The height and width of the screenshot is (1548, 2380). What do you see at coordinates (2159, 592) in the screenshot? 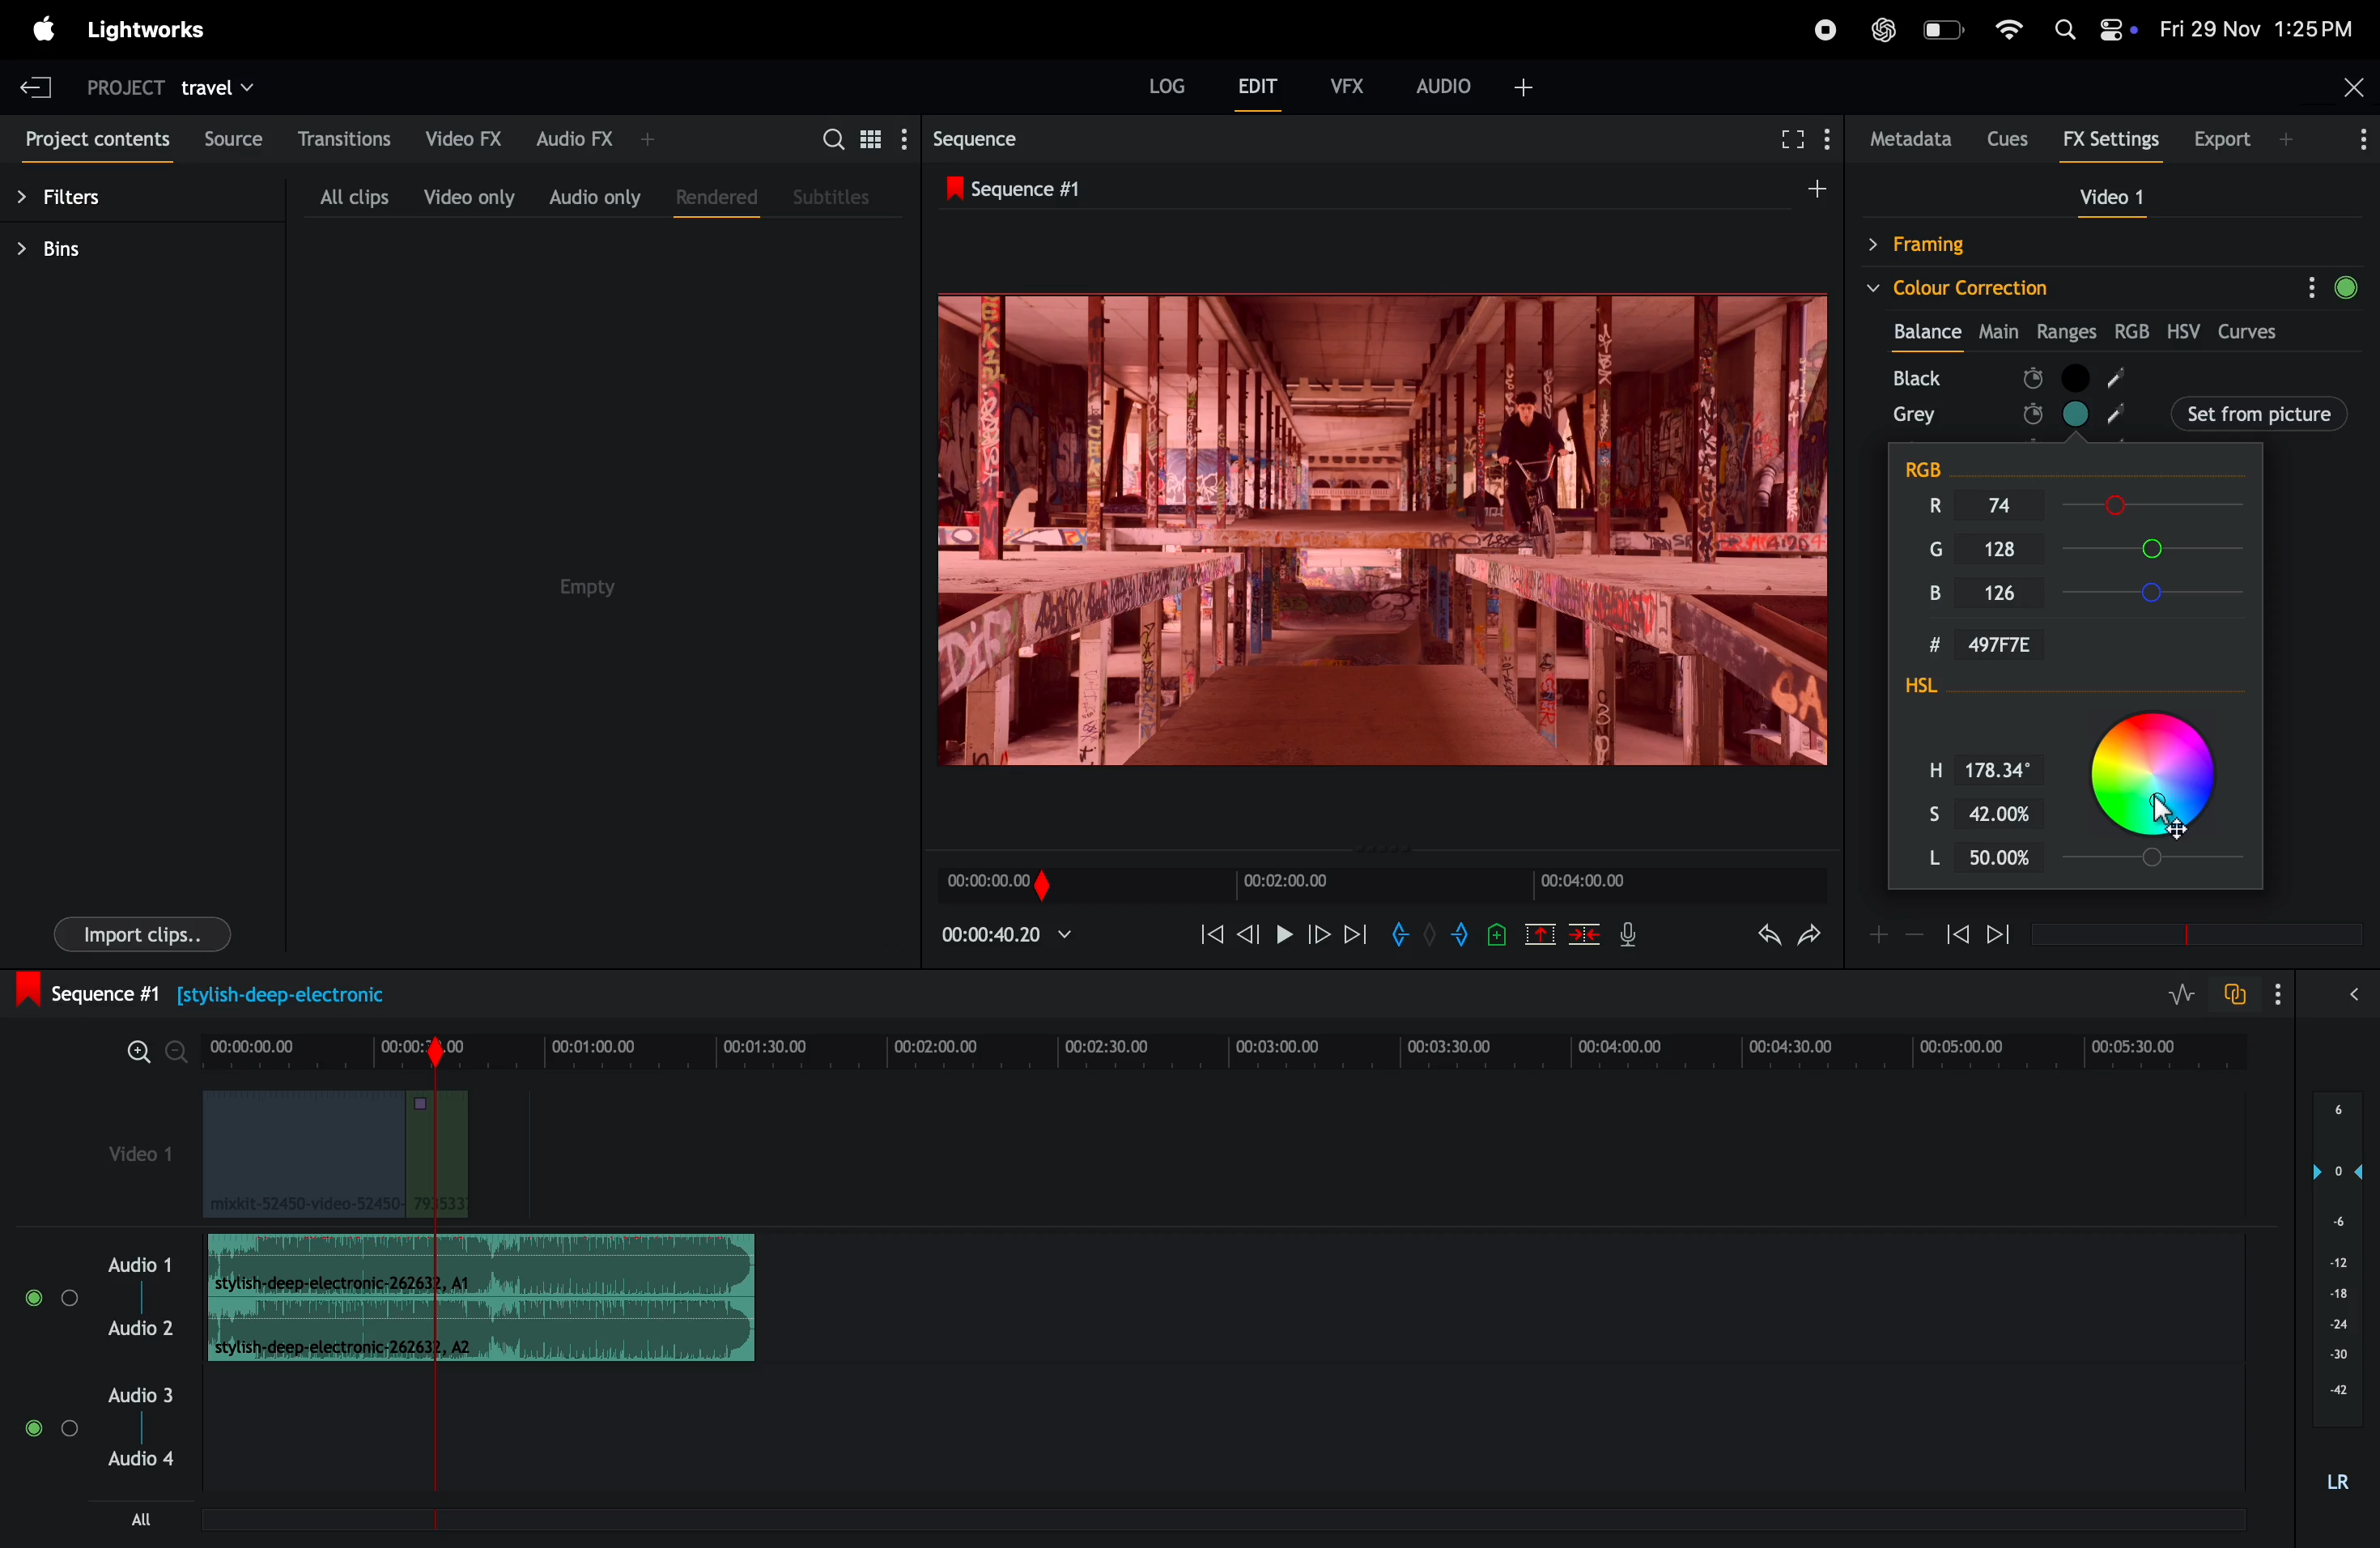
I see `B Slider` at bounding box center [2159, 592].